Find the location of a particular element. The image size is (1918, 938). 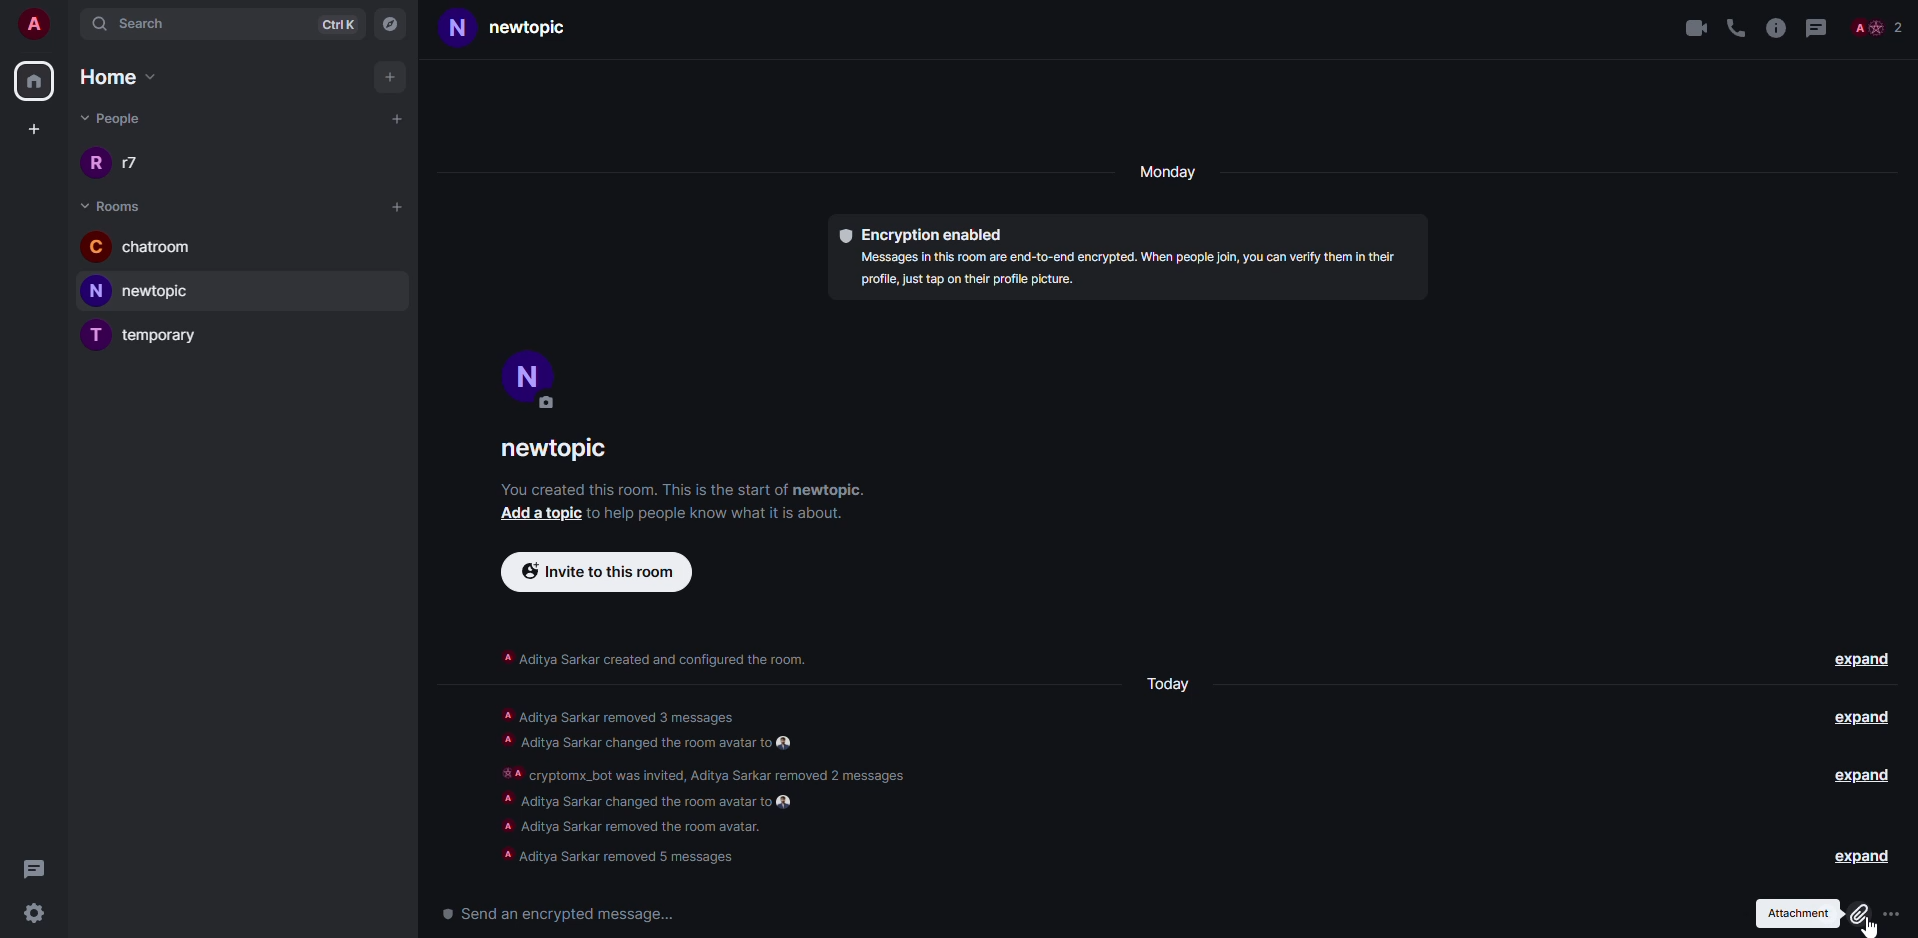

navigator is located at coordinates (395, 25).